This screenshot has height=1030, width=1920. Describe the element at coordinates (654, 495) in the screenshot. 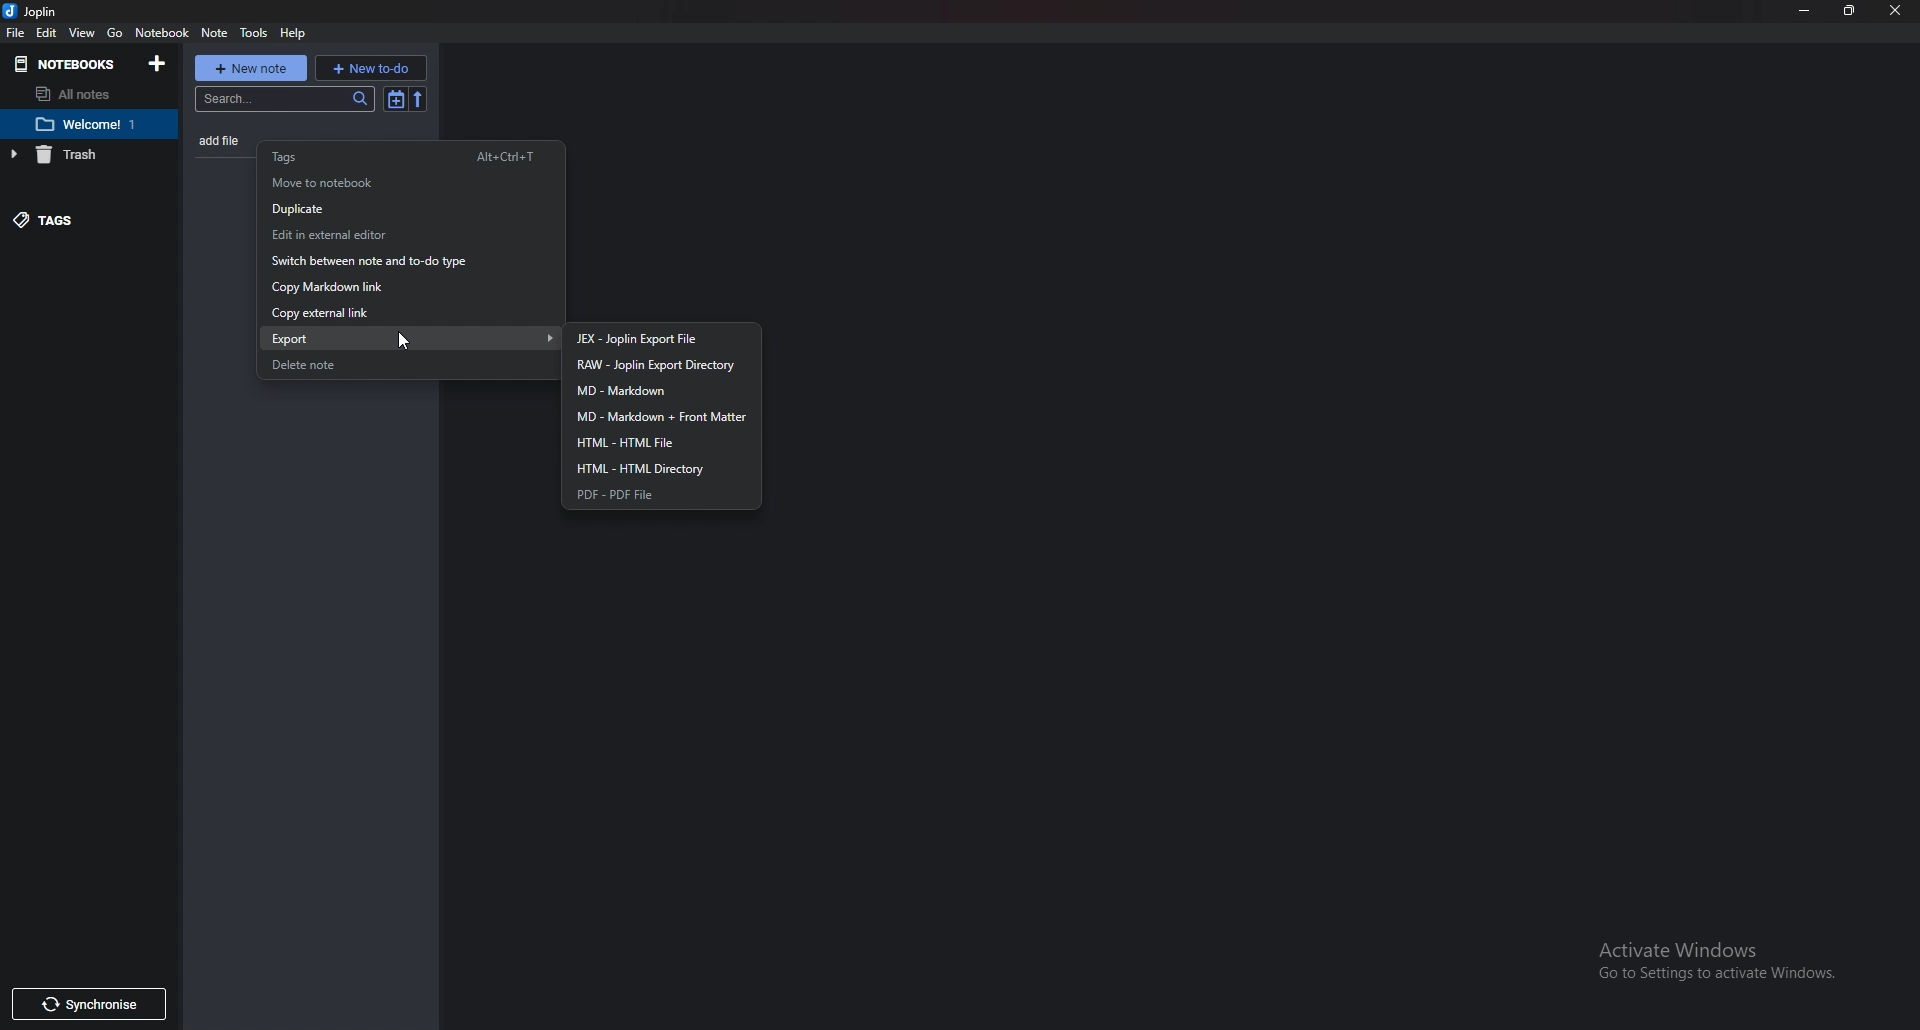

I see `P D F file` at that location.